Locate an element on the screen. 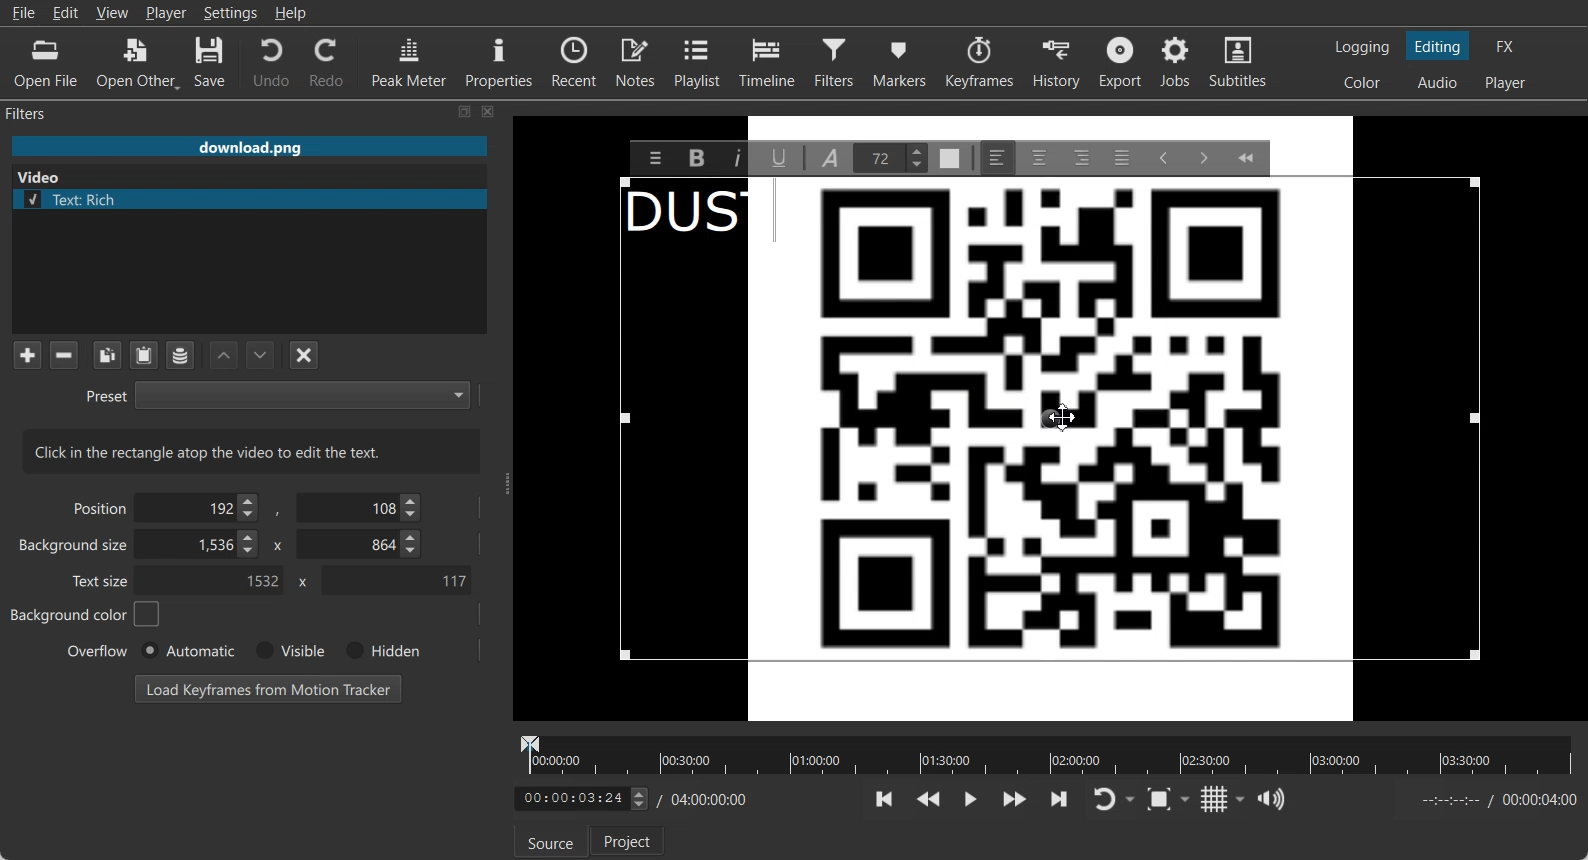 The width and height of the screenshot is (1588, 860). Filters is located at coordinates (837, 61).